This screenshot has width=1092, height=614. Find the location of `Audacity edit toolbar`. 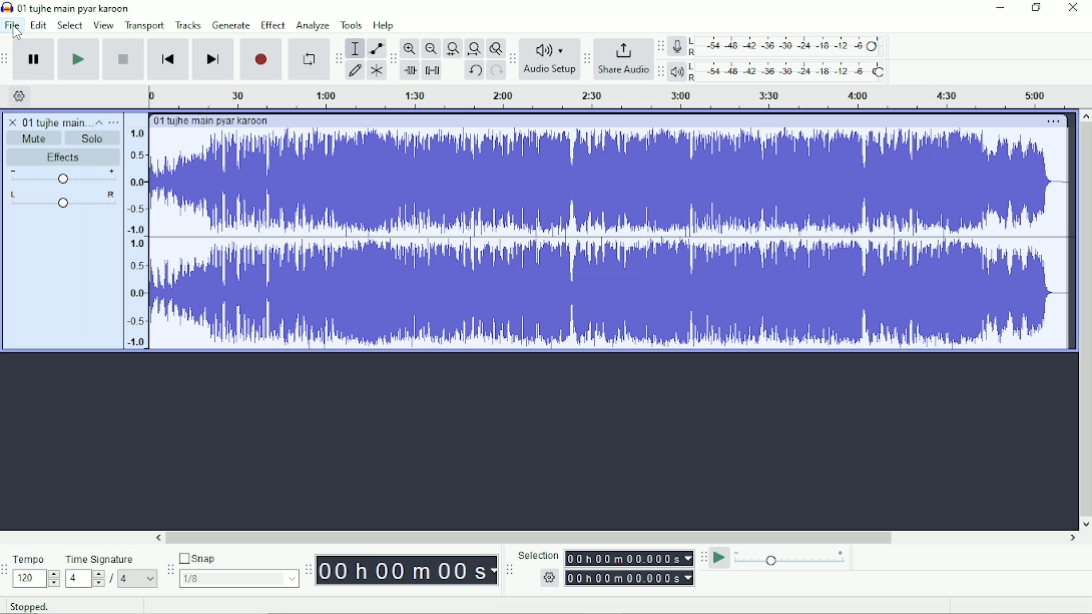

Audacity edit toolbar is located at coordinates (392, 60).